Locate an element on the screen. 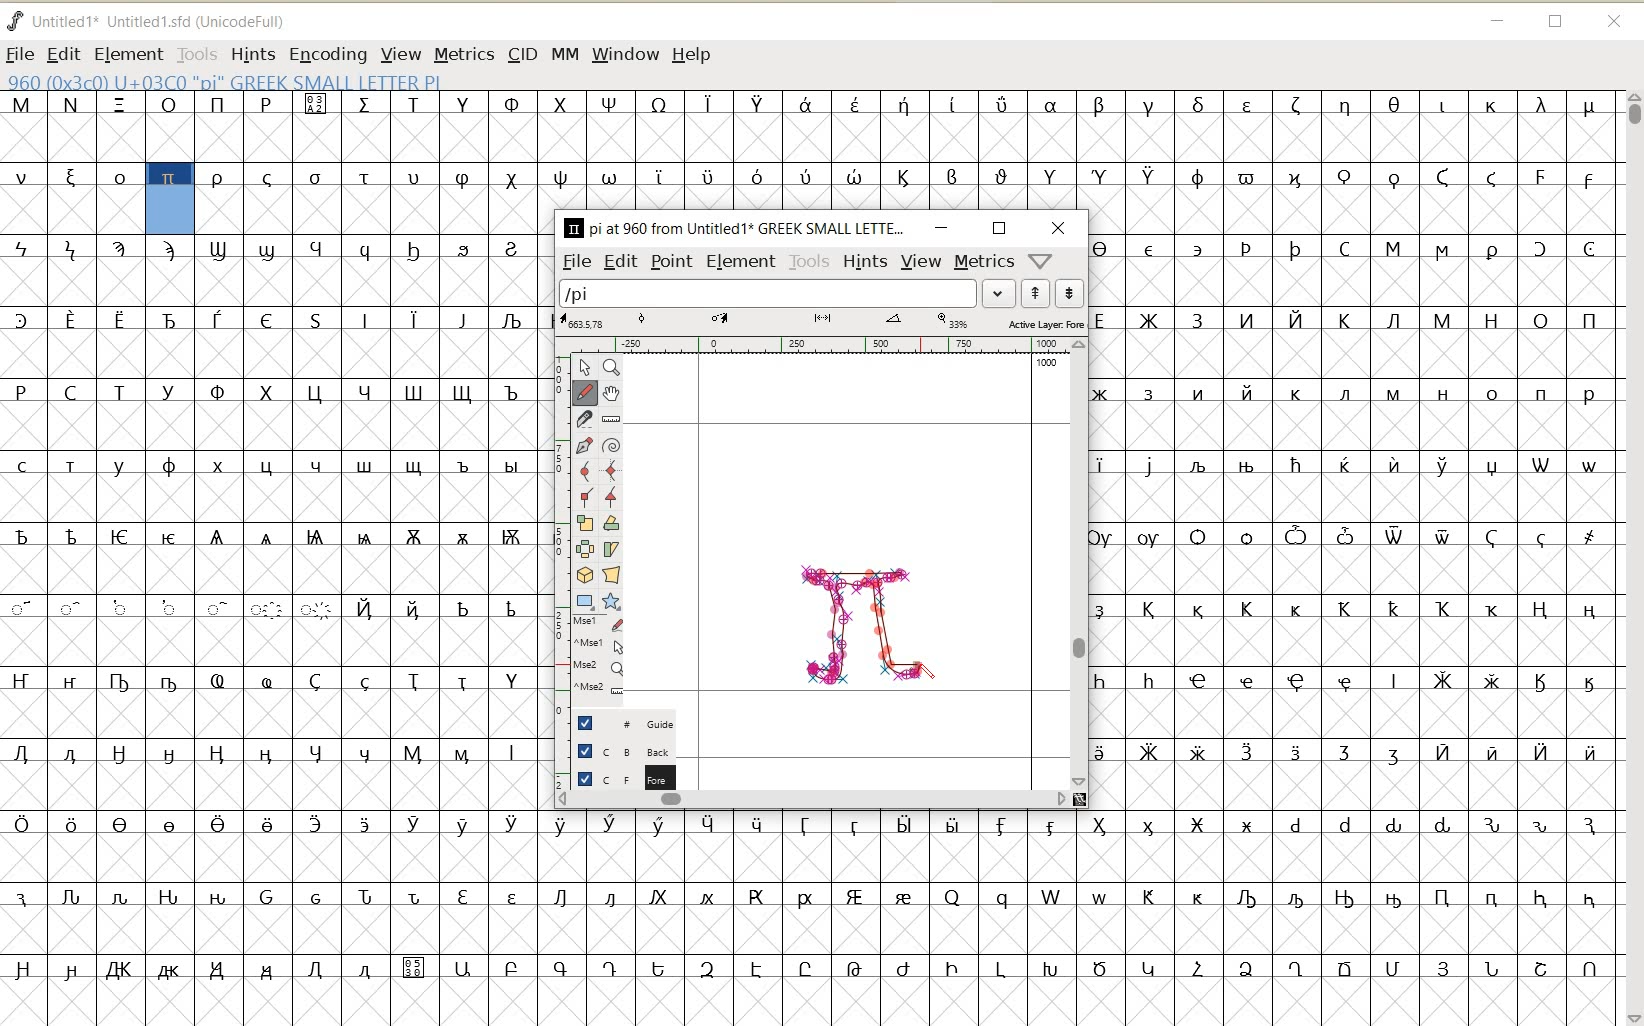  RULER is located at coordinates (820, 346).